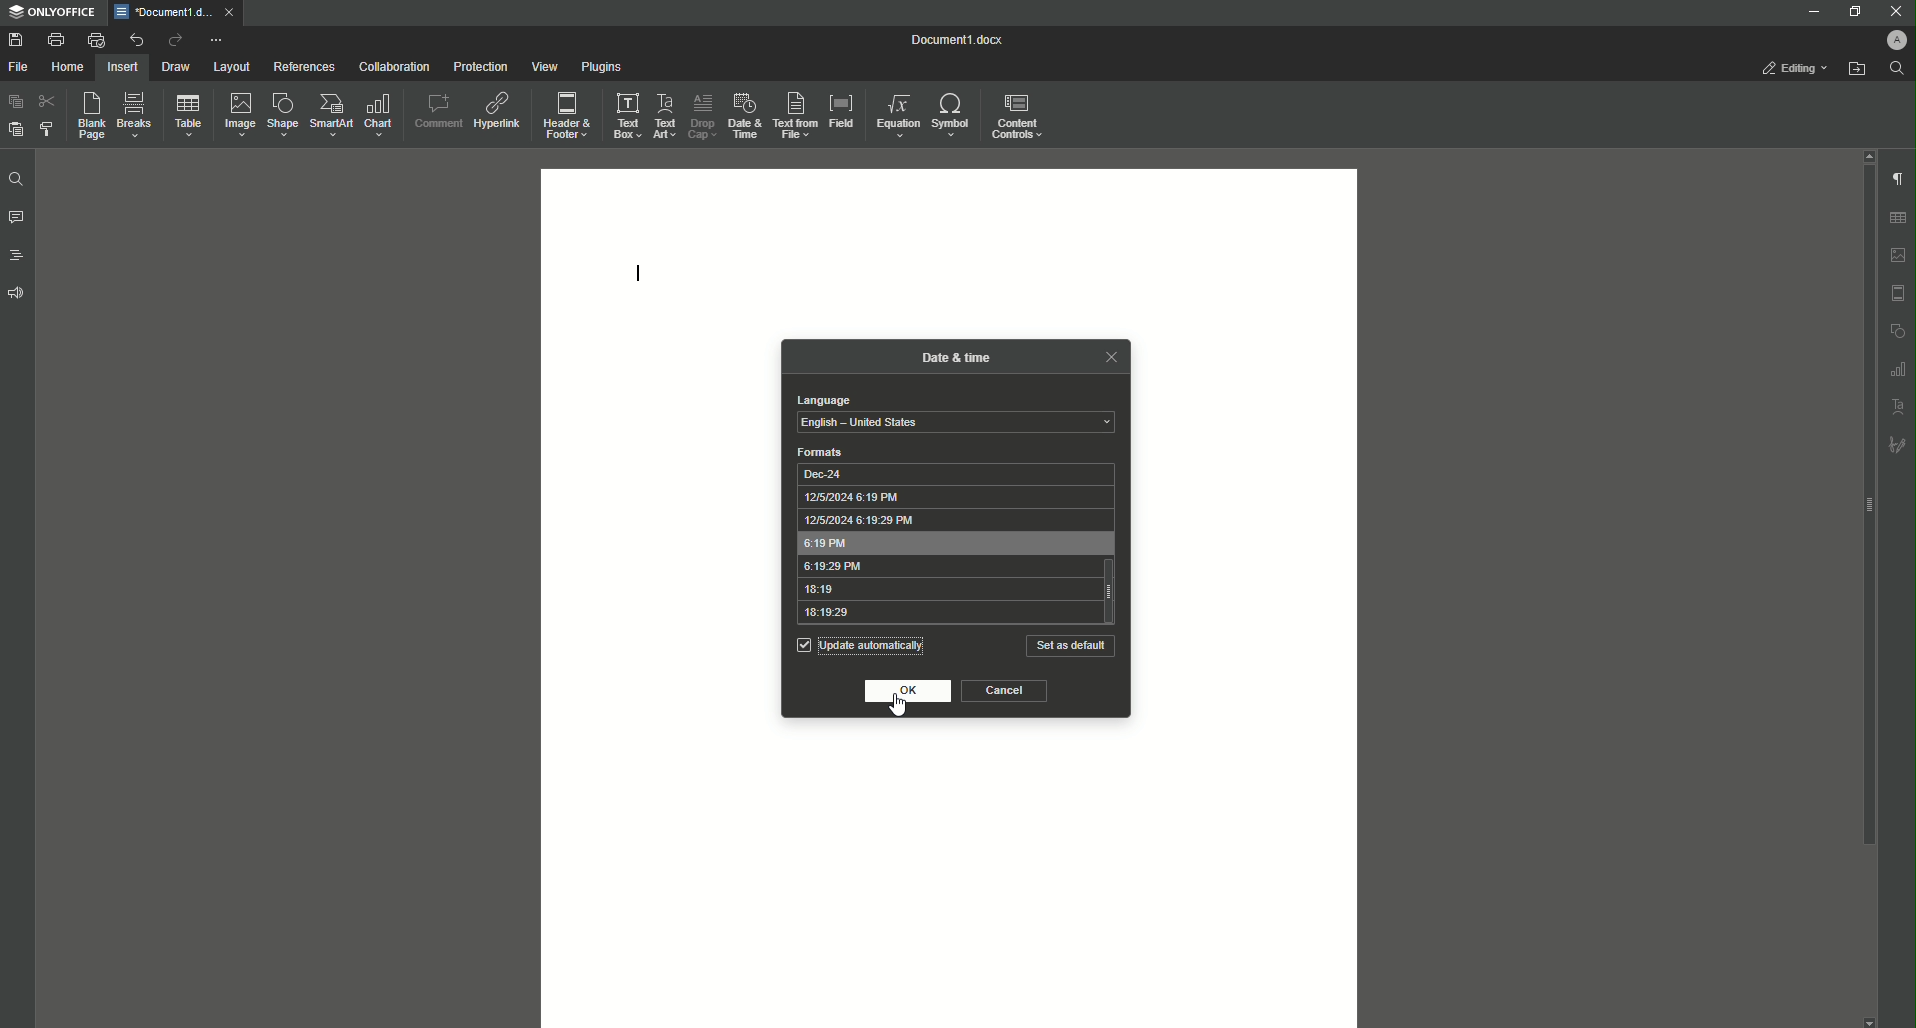 Image resolution: width=1916 pixels, height=1028 pixels. I want to click on signature settings, so click(1897, 443).